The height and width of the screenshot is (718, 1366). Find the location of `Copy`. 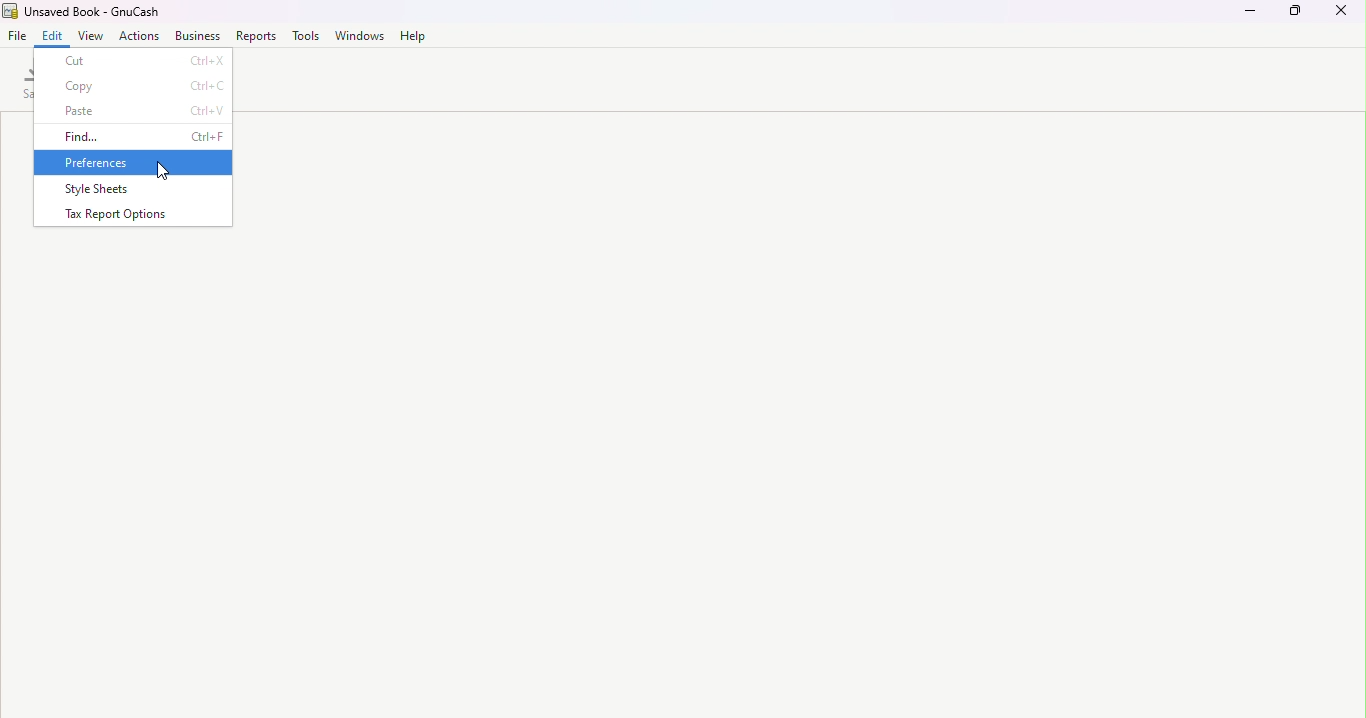

Copy is located at coordinates (133, 85).